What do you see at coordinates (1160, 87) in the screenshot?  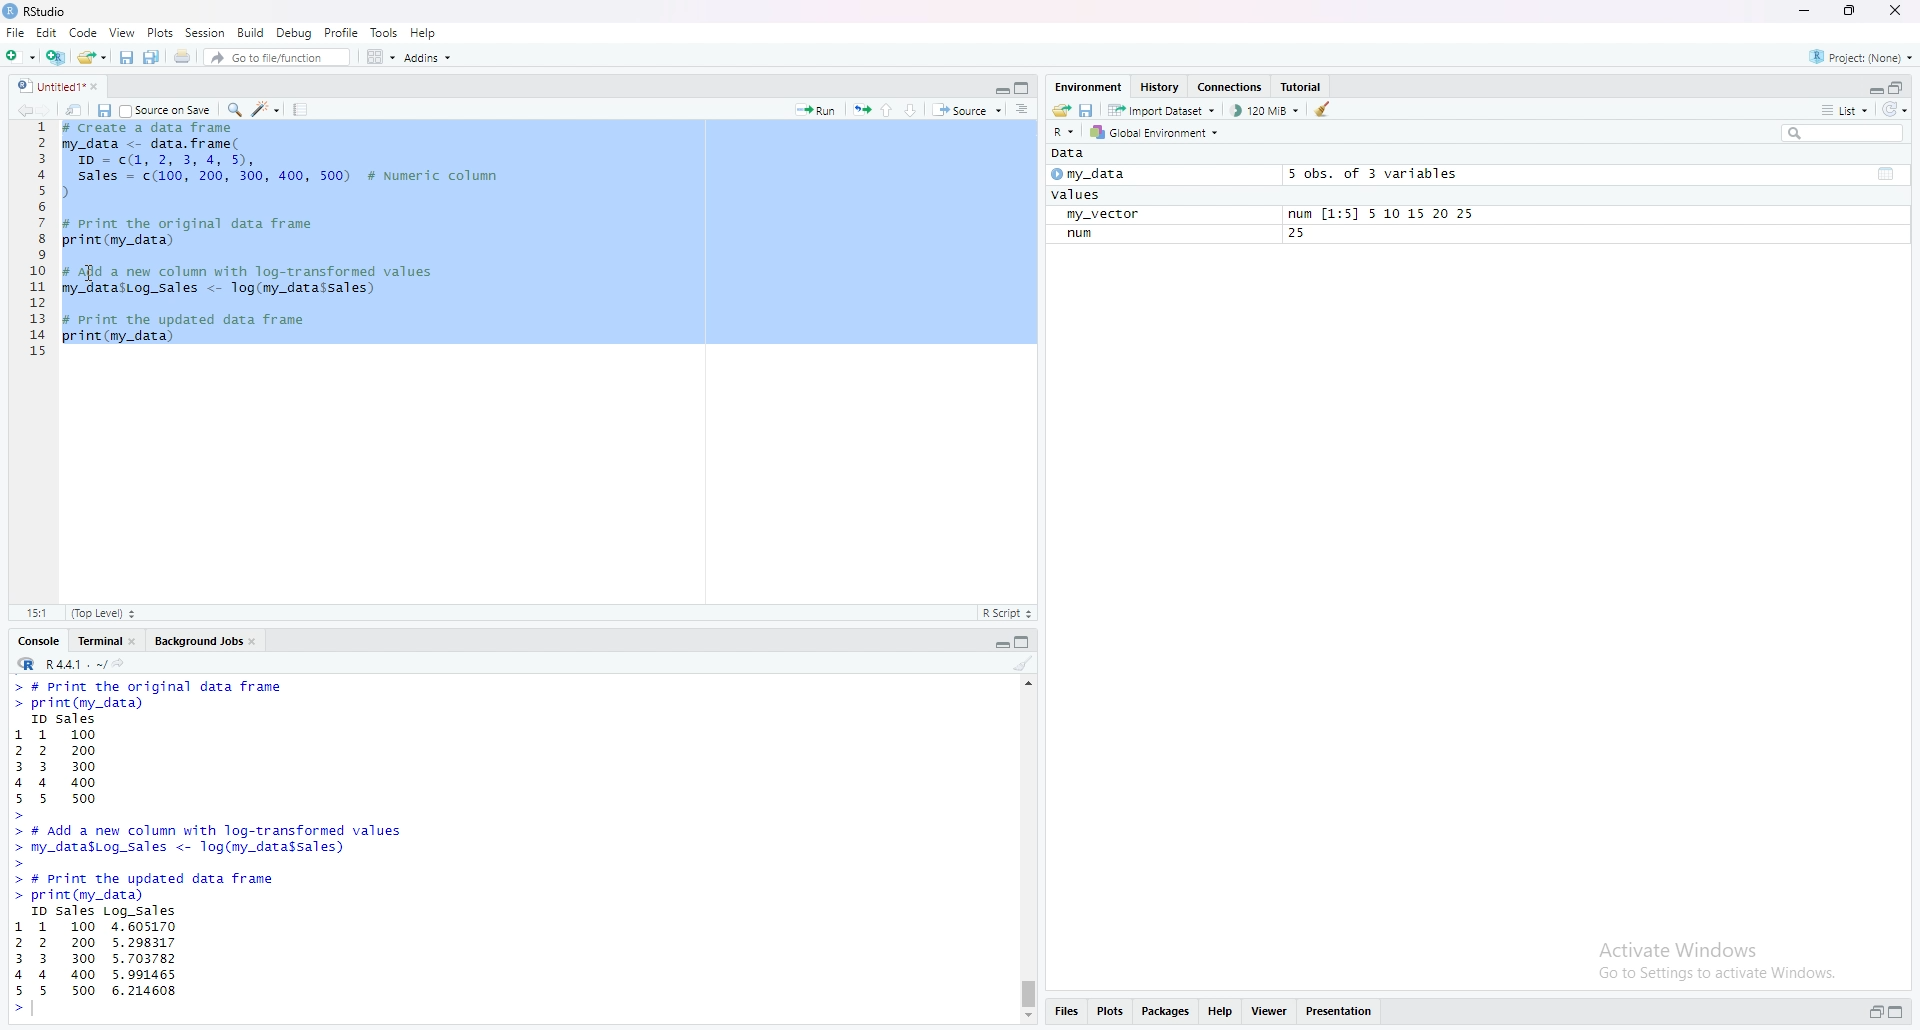 I see `history` at bounding box center [1160, 87].